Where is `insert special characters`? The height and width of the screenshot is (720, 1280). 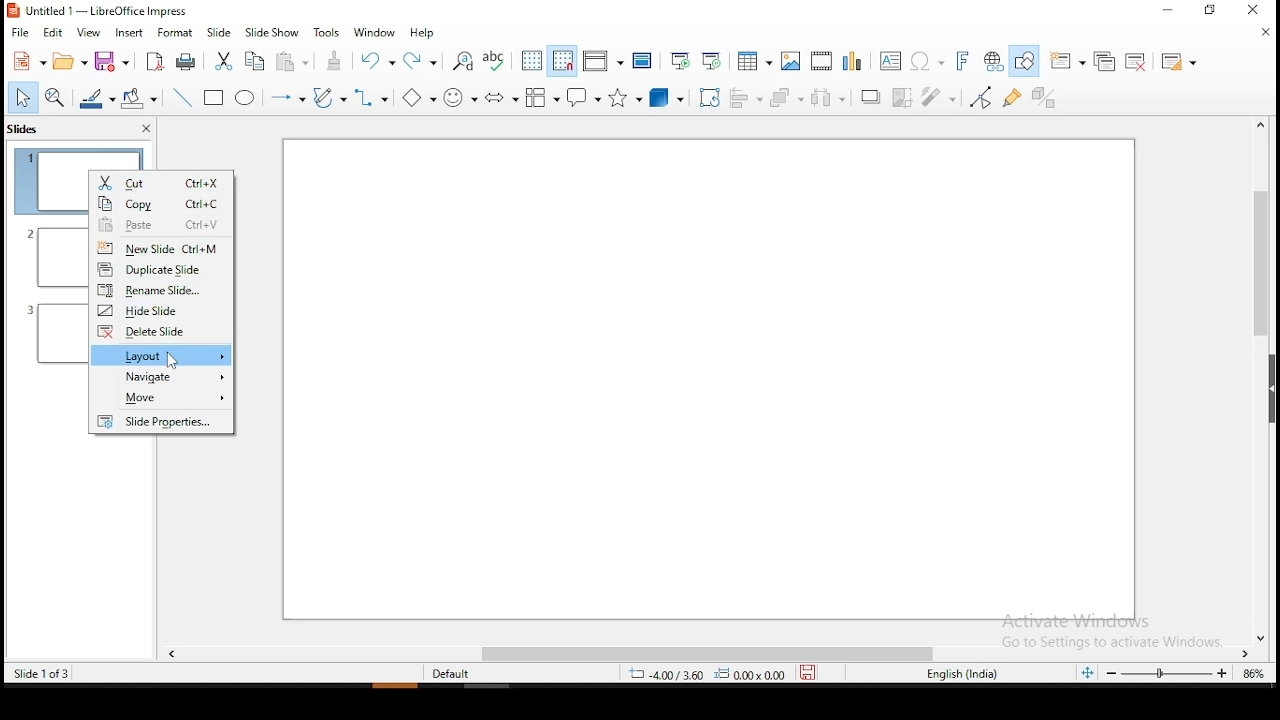 insert special characters is located at coordinates (926, 59).